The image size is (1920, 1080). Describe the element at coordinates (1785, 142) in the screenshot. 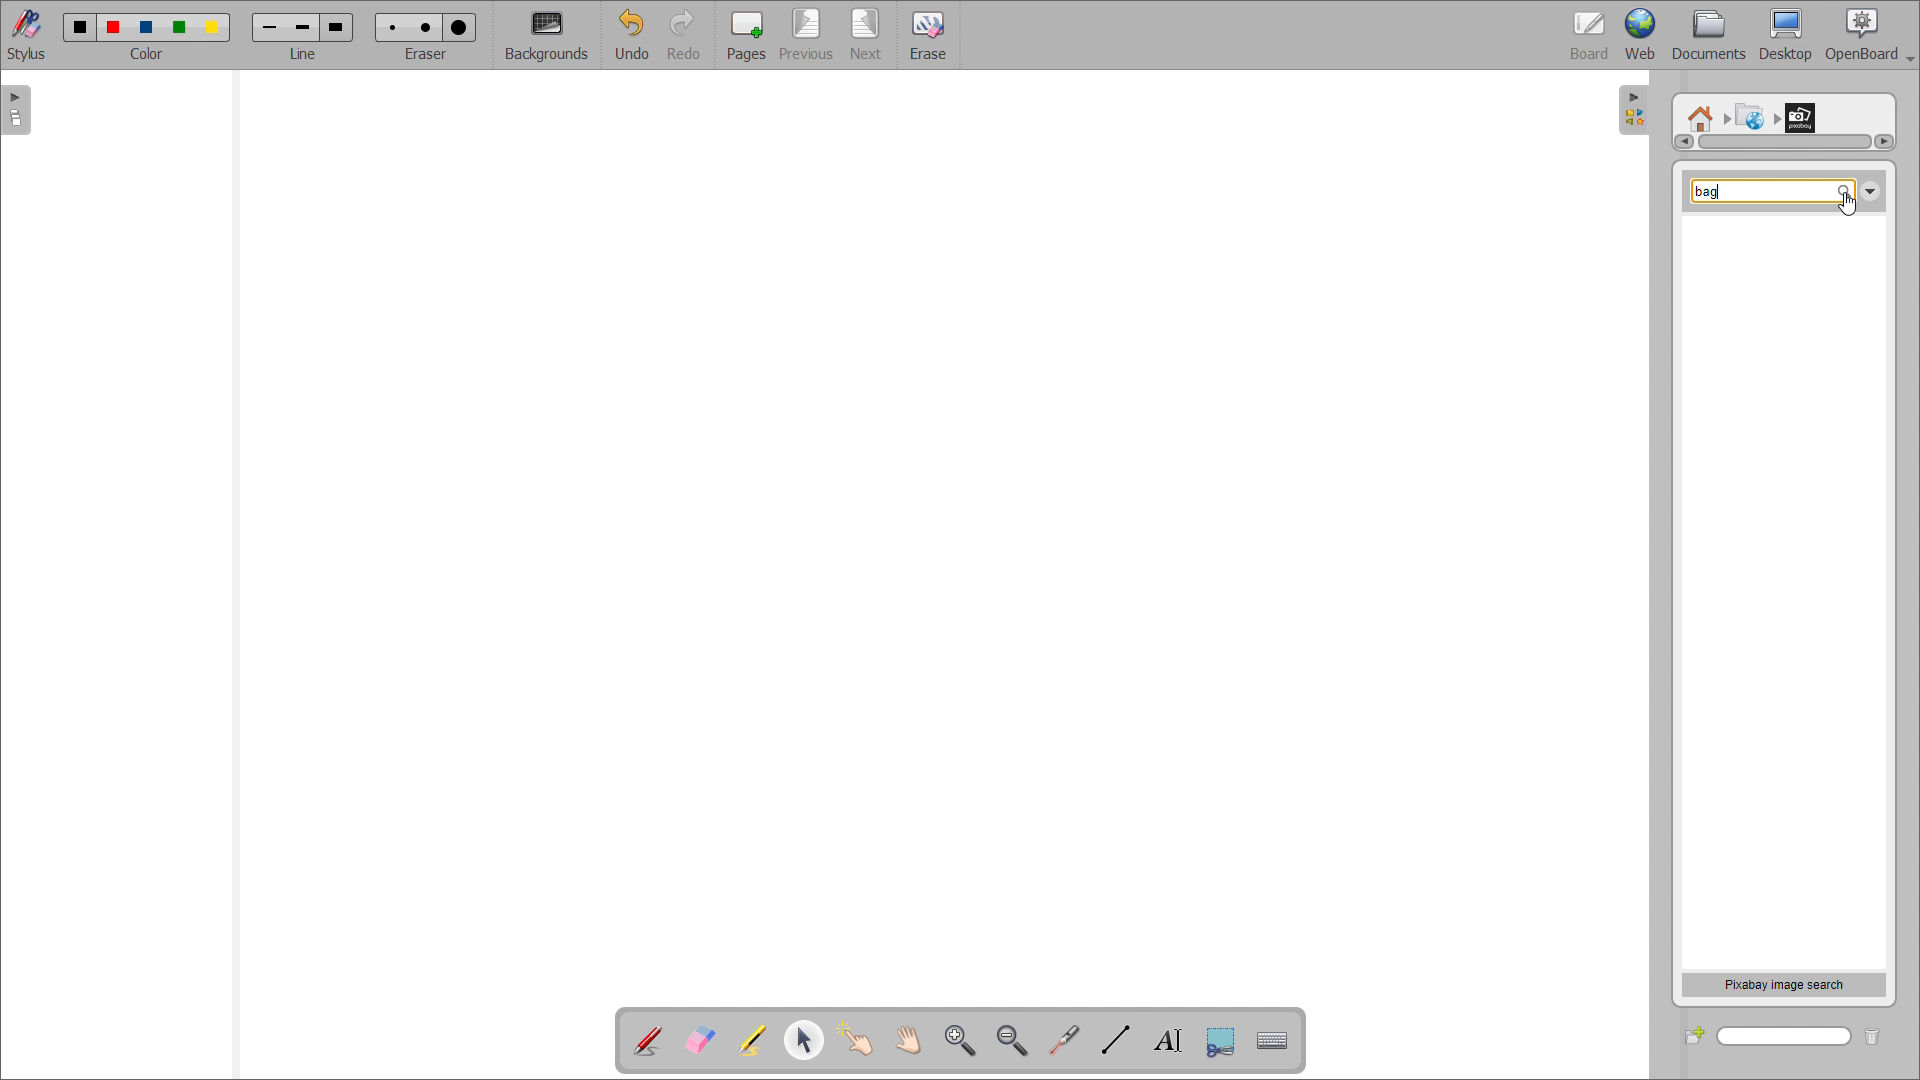

I see `scrollbar` at that location.